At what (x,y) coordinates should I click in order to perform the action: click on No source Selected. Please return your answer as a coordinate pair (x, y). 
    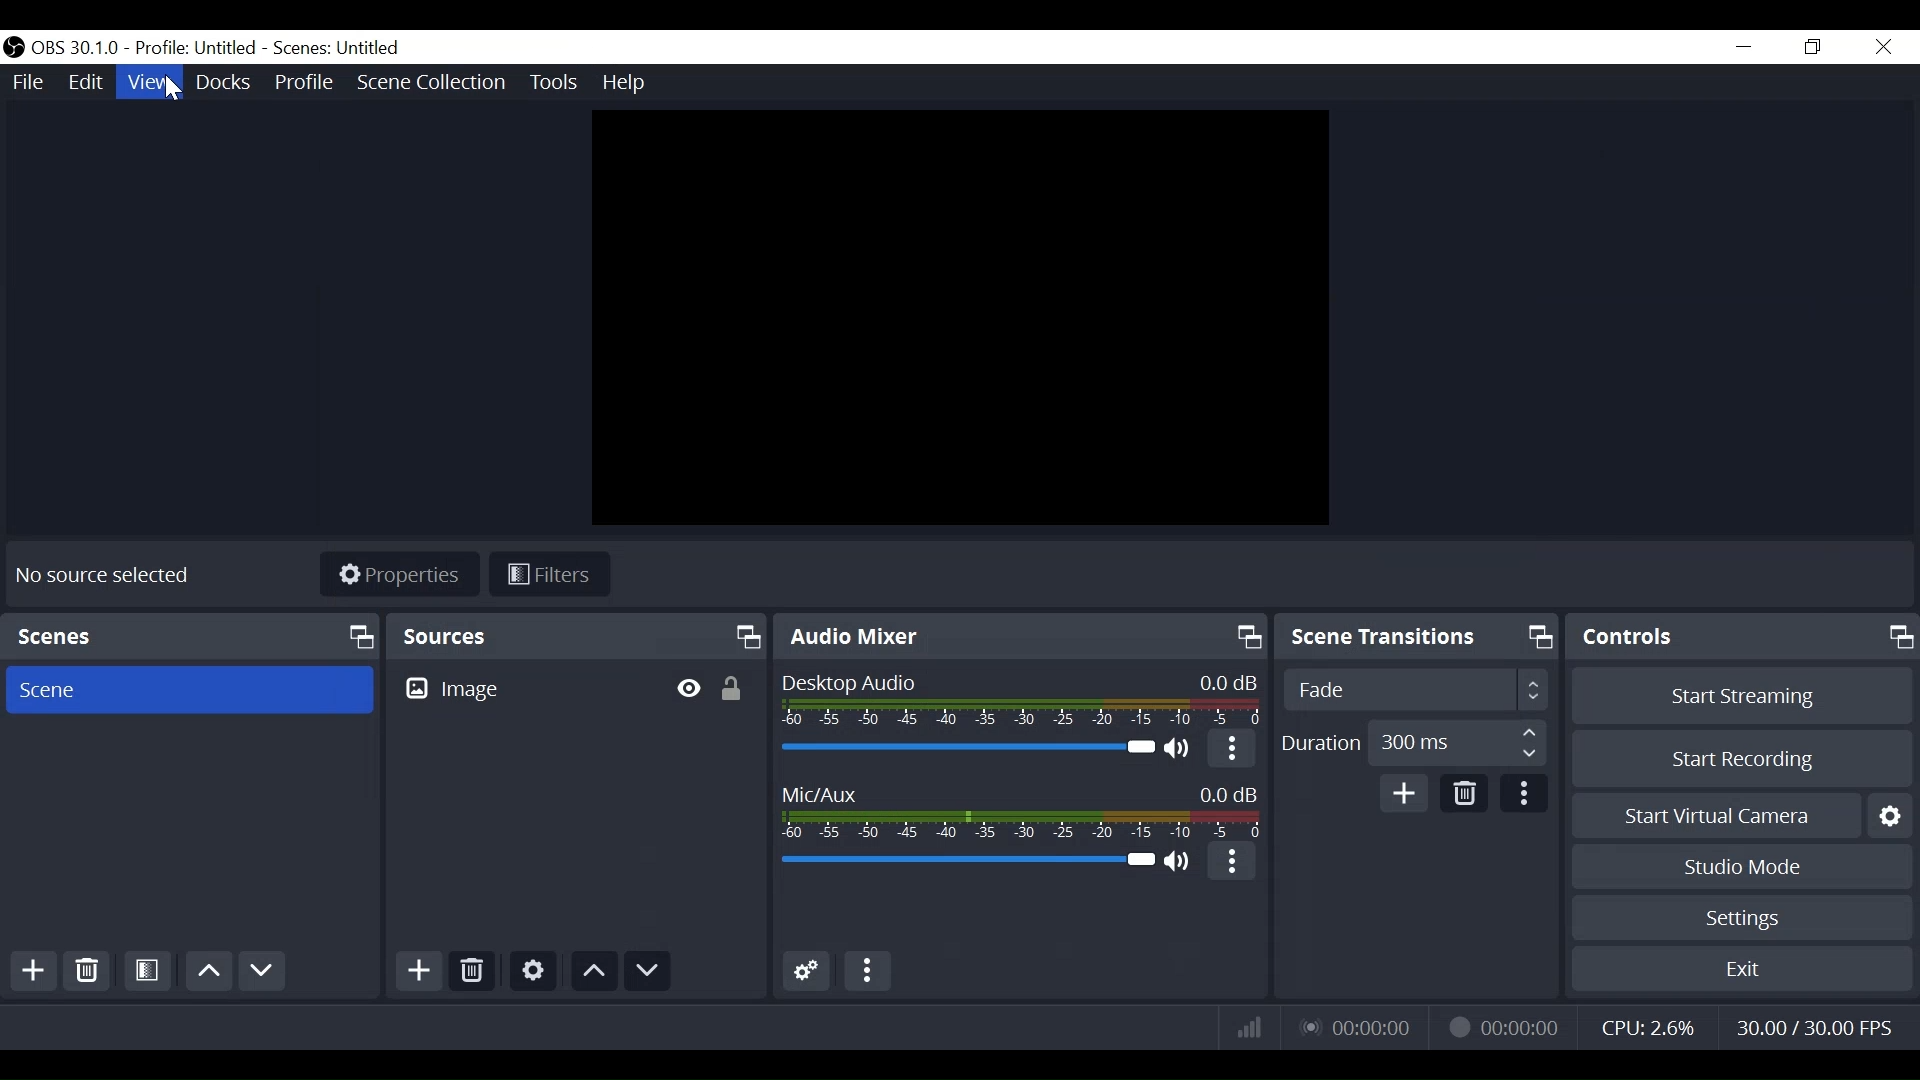
    Looking at the image, I should click on (105, 574).